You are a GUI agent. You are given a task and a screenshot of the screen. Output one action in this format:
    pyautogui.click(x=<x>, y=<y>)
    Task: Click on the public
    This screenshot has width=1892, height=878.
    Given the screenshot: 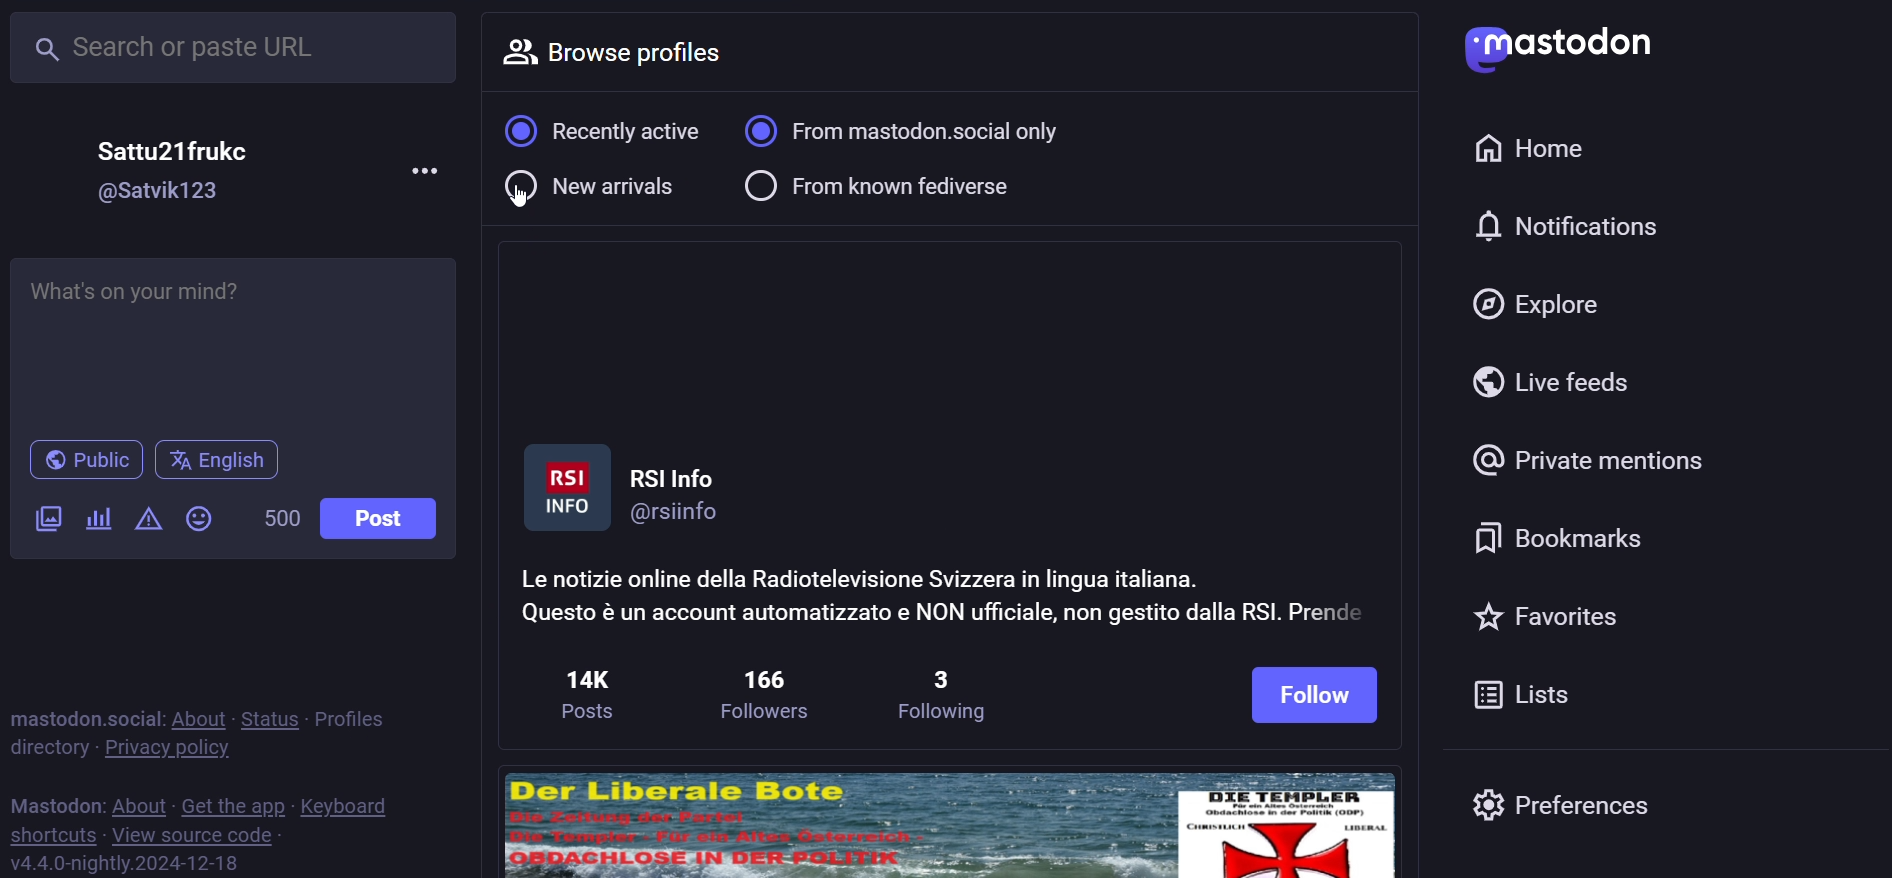 What is the action you would take?
    pyautogui.click(x=84, y=463)
    